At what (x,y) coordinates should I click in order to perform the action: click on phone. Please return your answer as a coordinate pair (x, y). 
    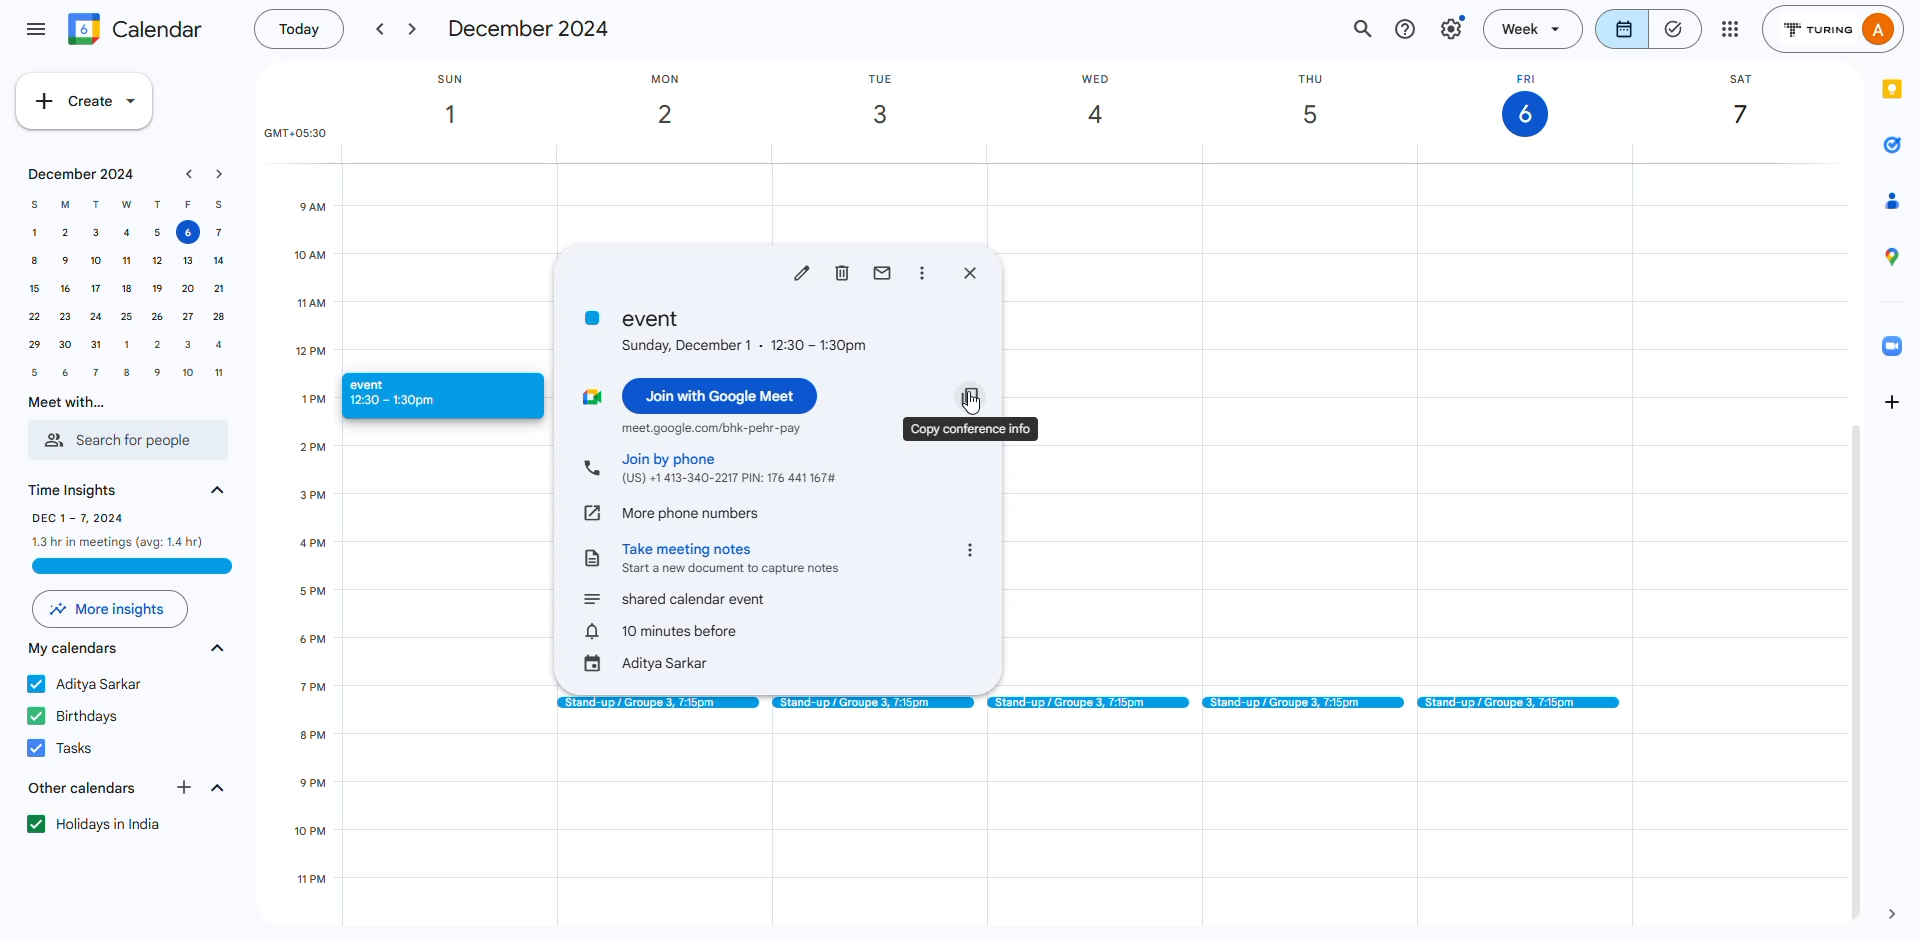
    Looking at the image, I should click on (591, 469).